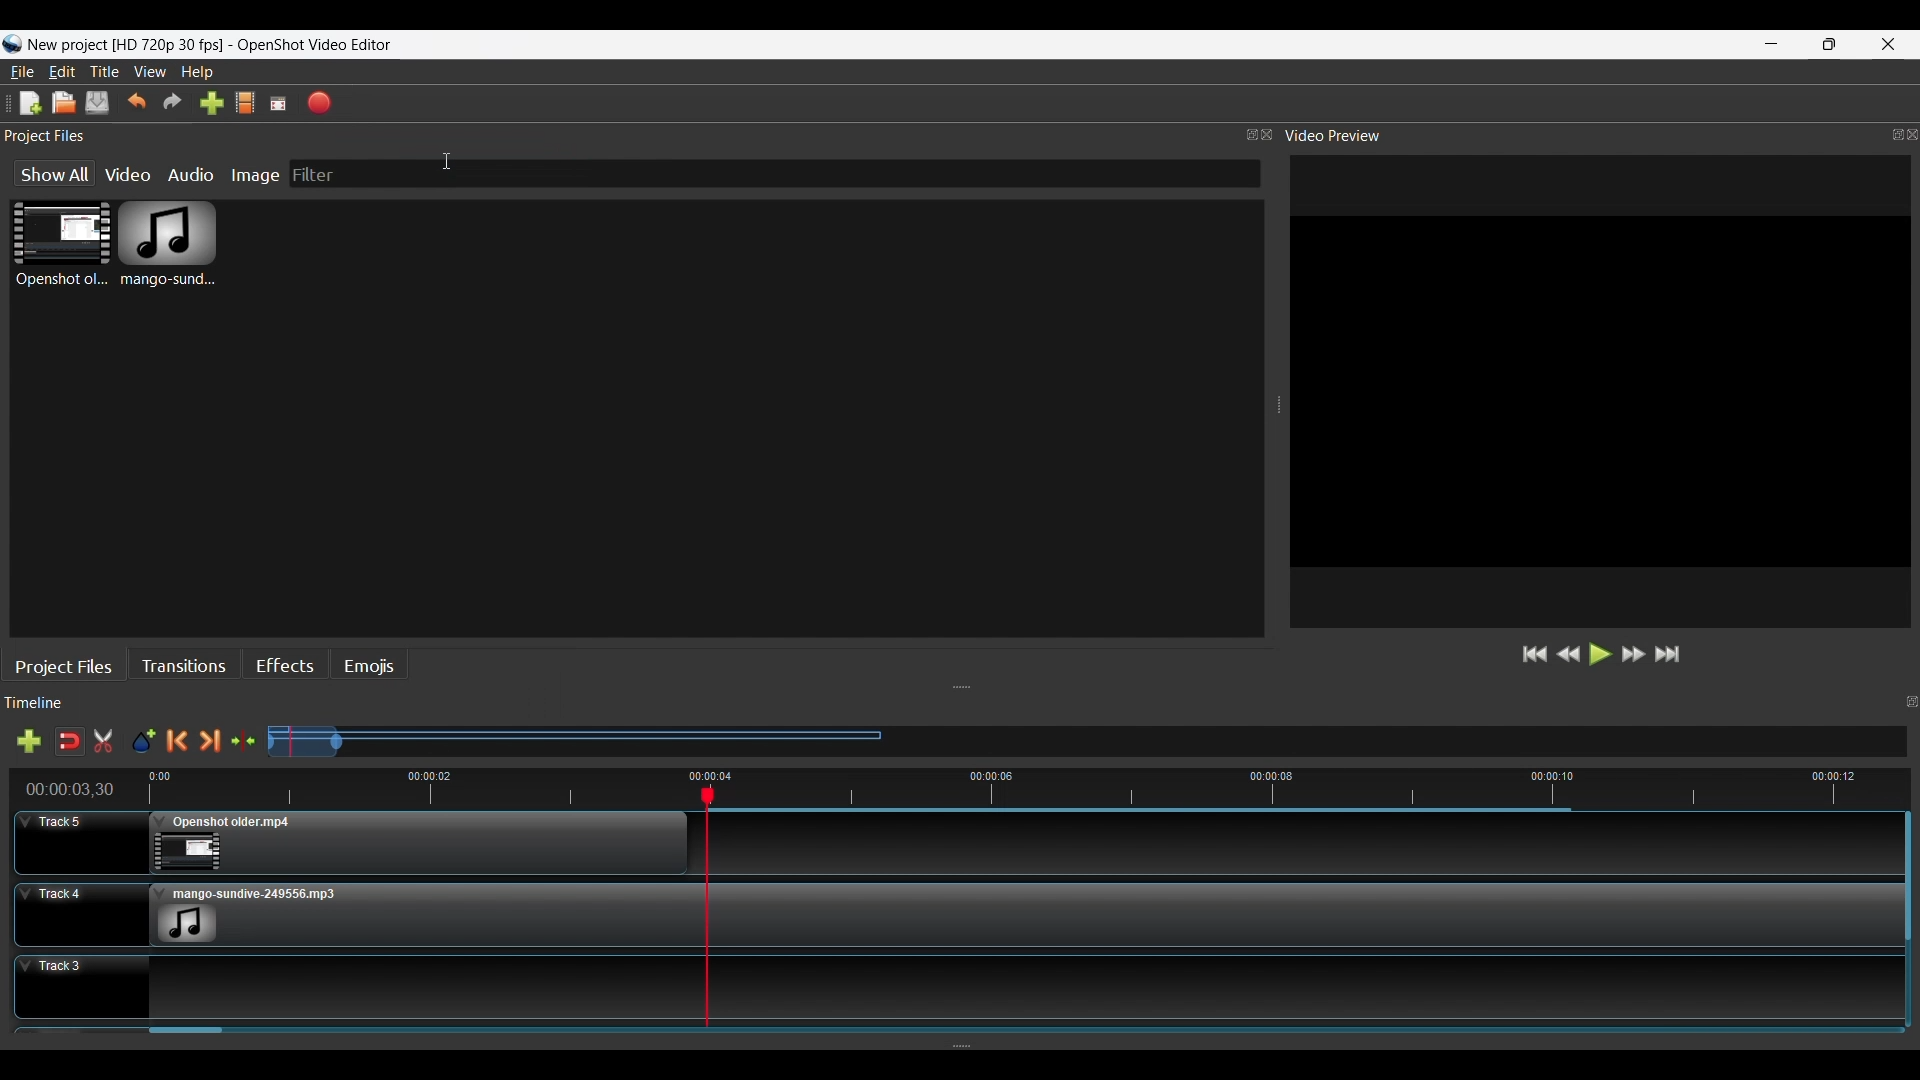 The width and height of the screenshot is (1920, 1080). What do you see at coordinates (106, 71) in the screenshot?
I see `Title` at bounding box center [106, 71].